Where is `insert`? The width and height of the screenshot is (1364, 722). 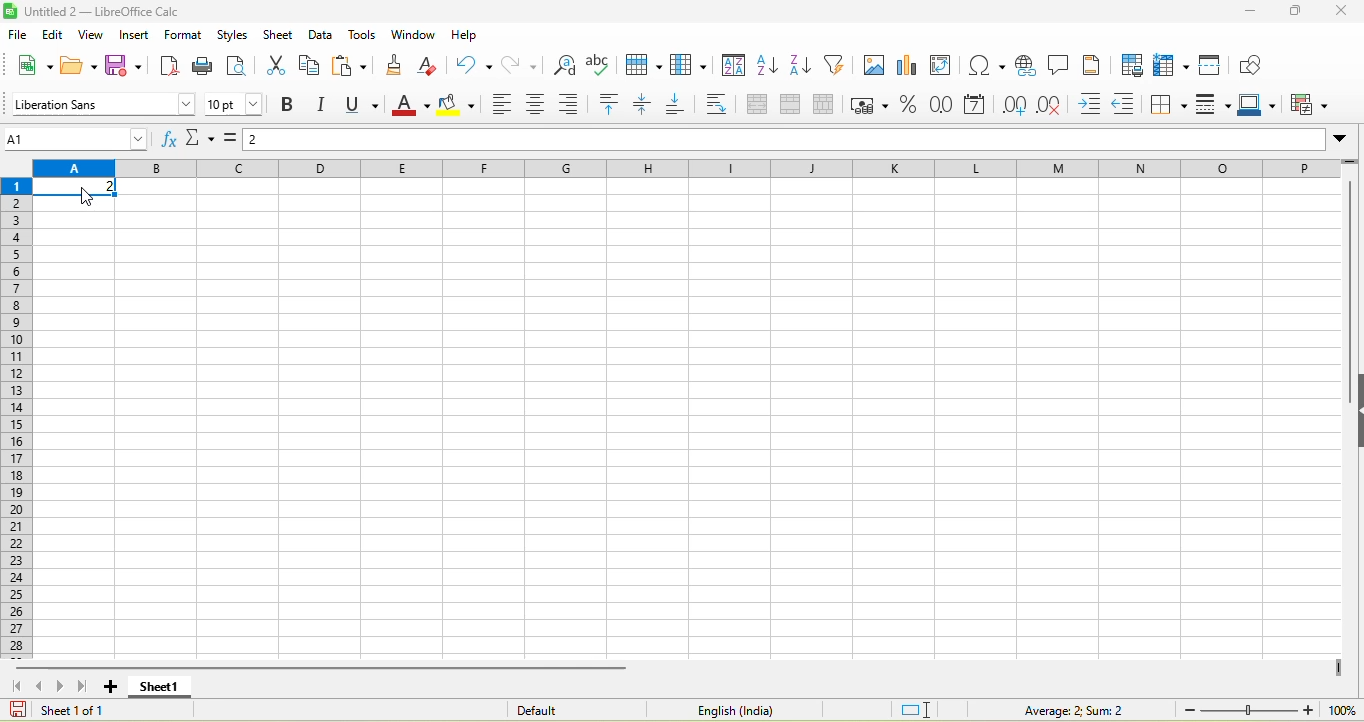 insert is located at coordinates (136, 35).